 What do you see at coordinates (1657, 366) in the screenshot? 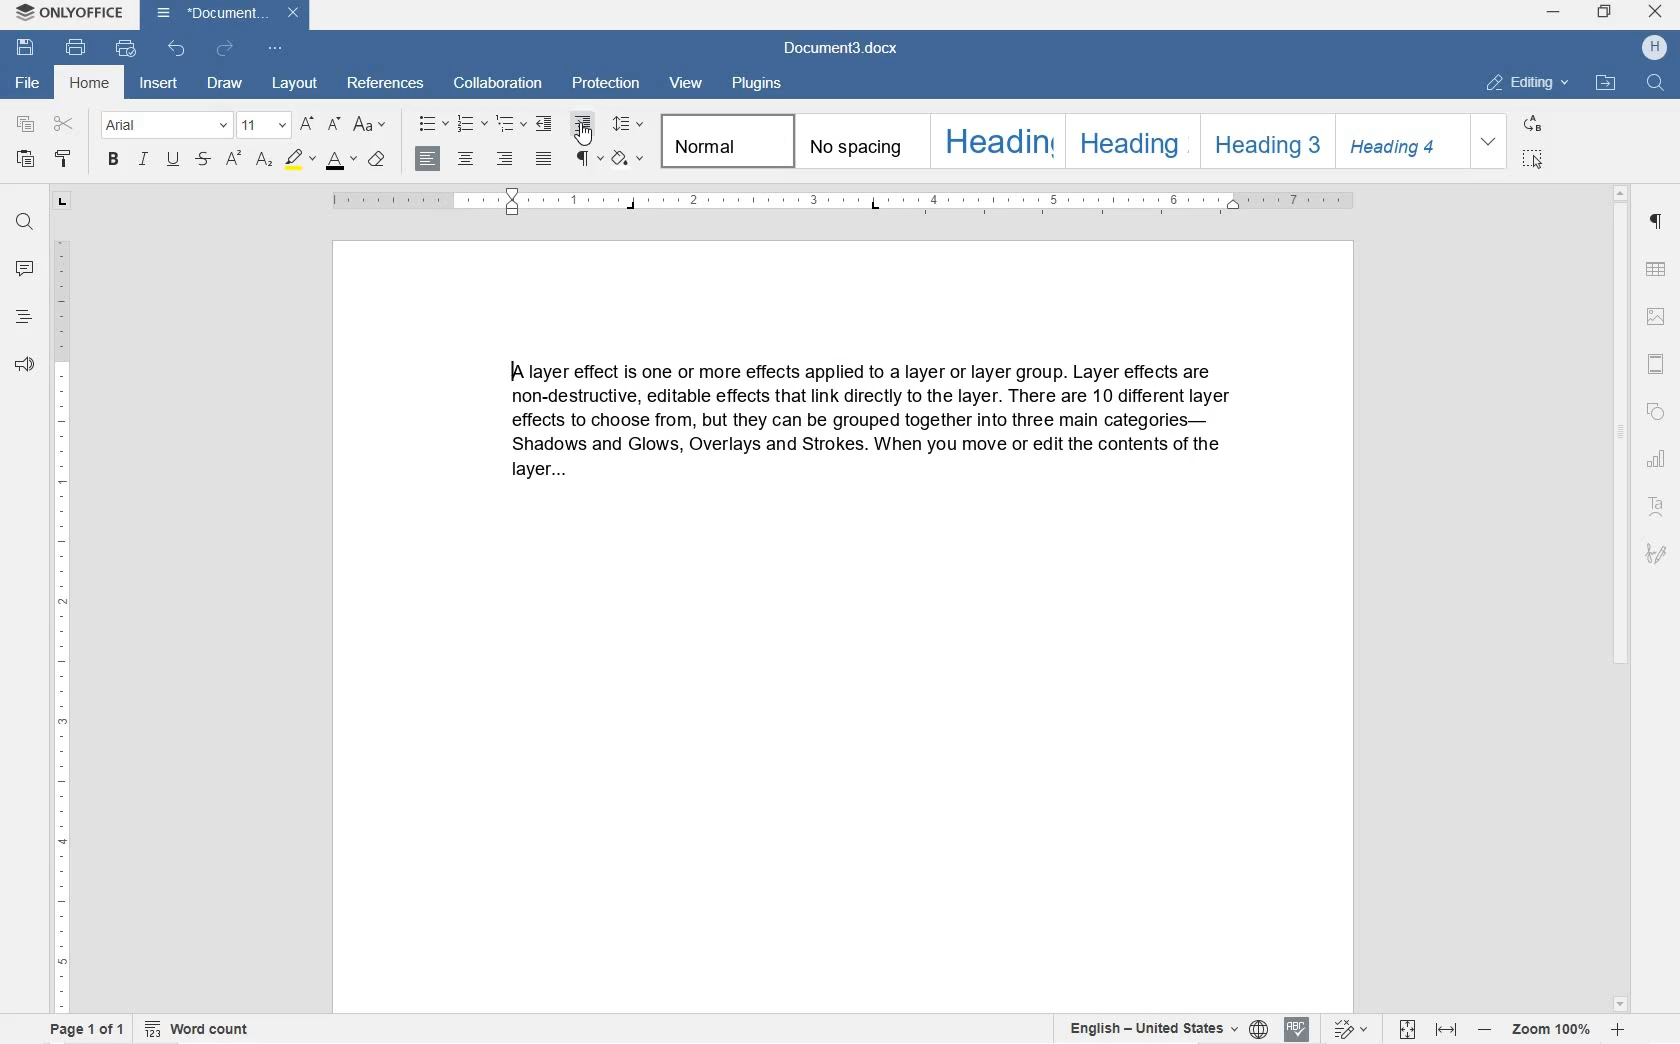
I see `HEADERS & FOOTERS` at bounding box center [1657, 366].